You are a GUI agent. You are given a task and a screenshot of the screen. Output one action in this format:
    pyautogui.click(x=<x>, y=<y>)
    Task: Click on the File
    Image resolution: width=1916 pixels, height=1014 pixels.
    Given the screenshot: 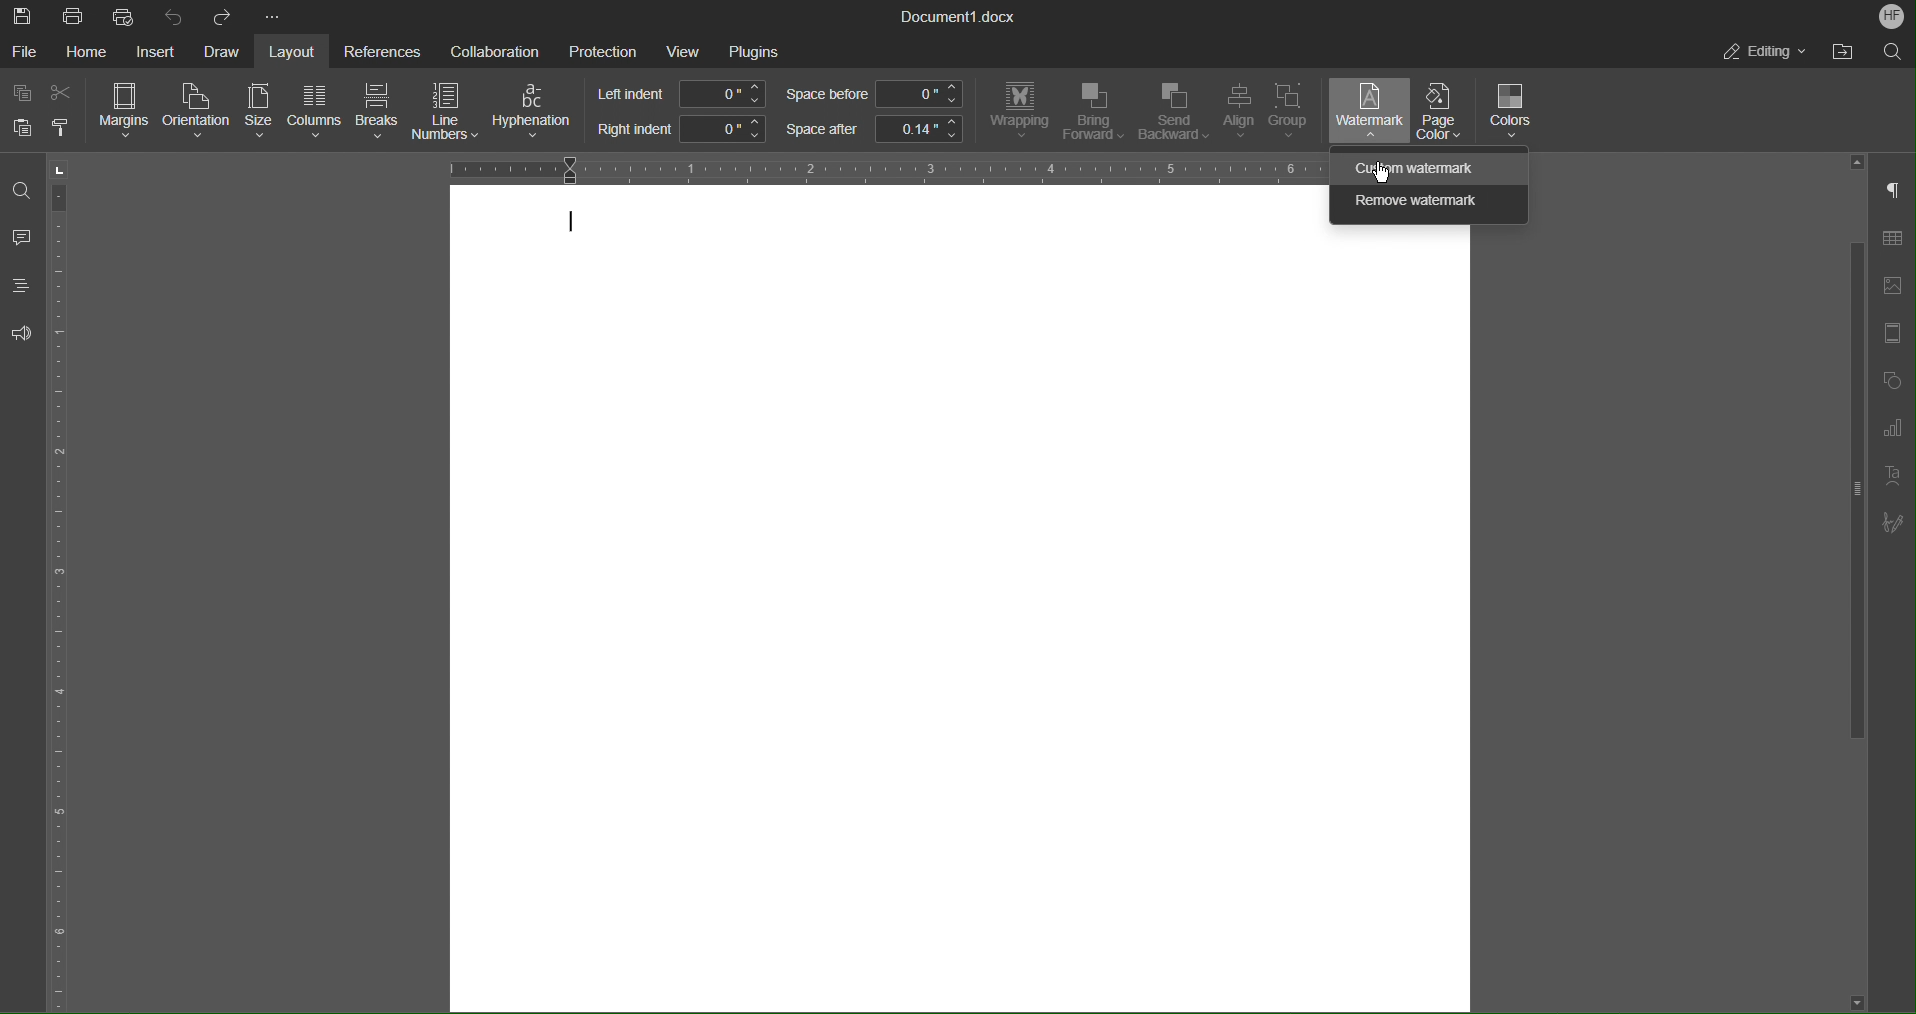 What is the action you would take?
    pyautogui.click(x=26, y=51)
    